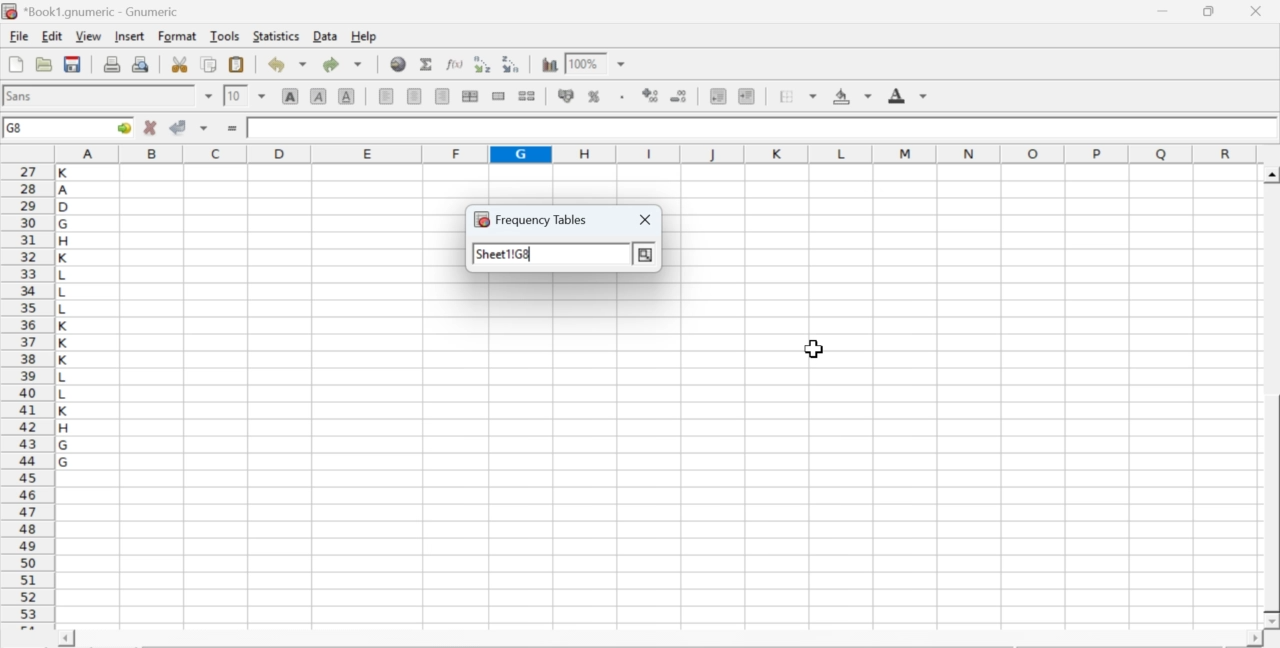 The image size is (1280, 648). What do you see at coordinates (526, 95) in the screenshot?
I see `split merged ranges of cells` at bounding box center [526, 95].